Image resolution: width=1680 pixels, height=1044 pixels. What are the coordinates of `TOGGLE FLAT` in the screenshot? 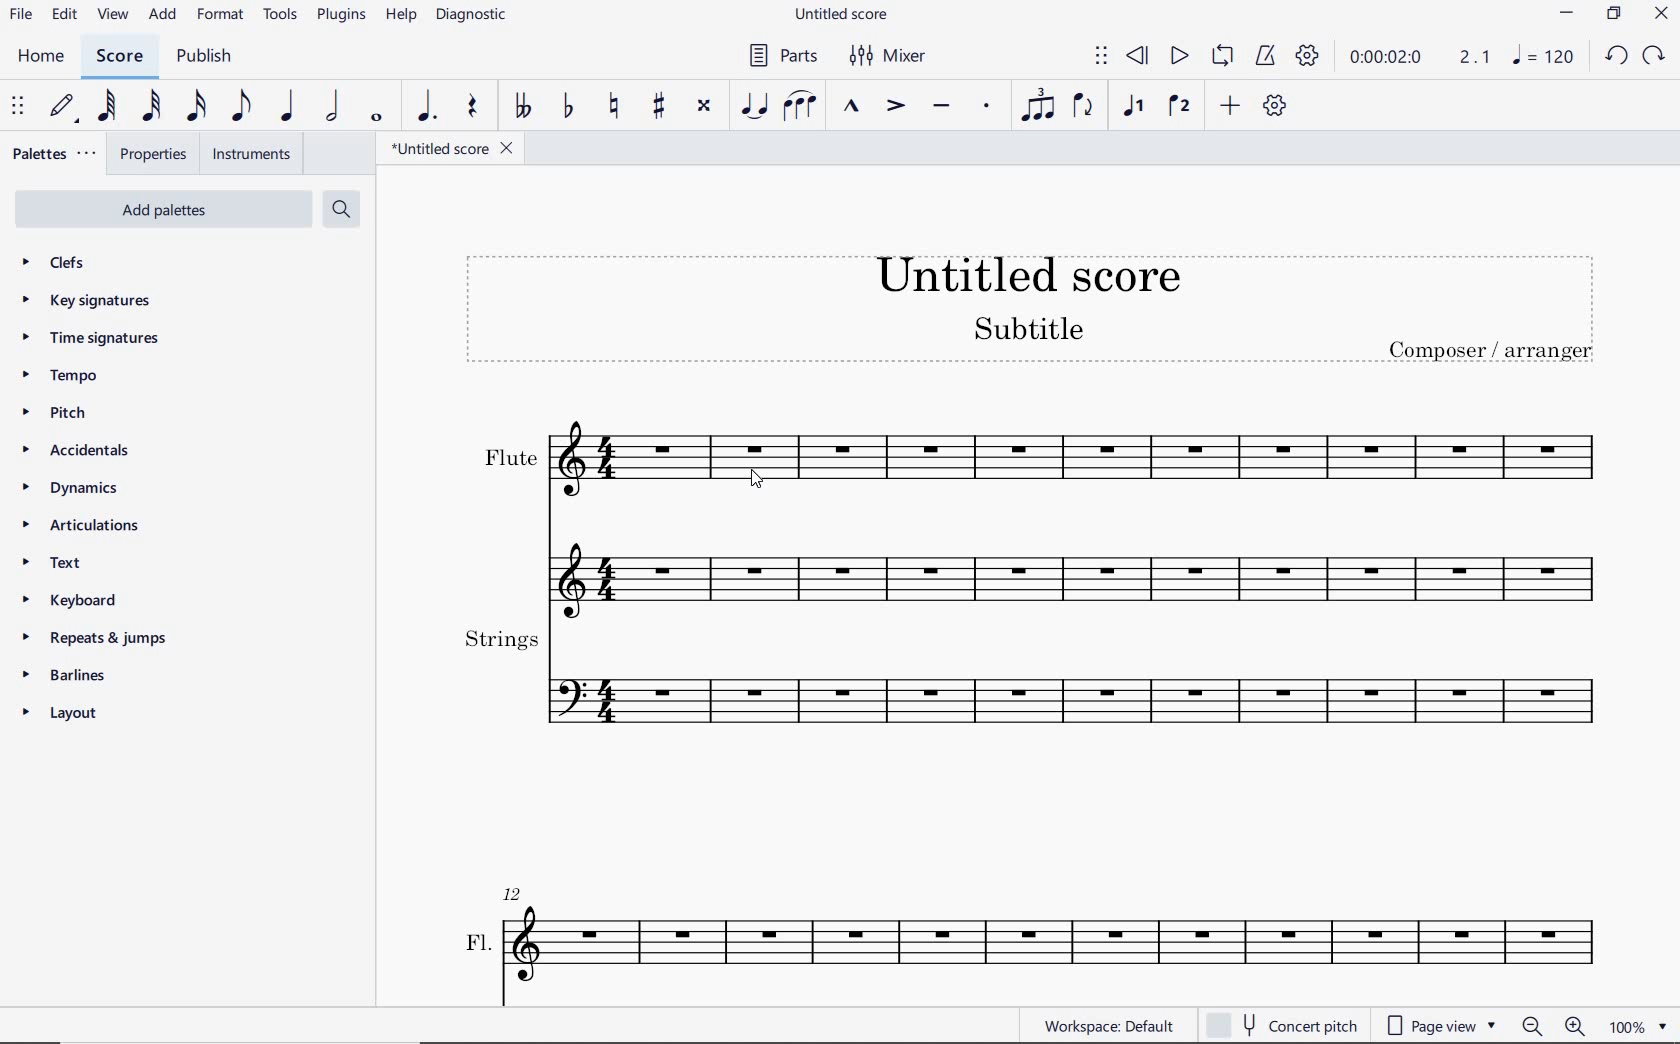 It's located at (567, 107).